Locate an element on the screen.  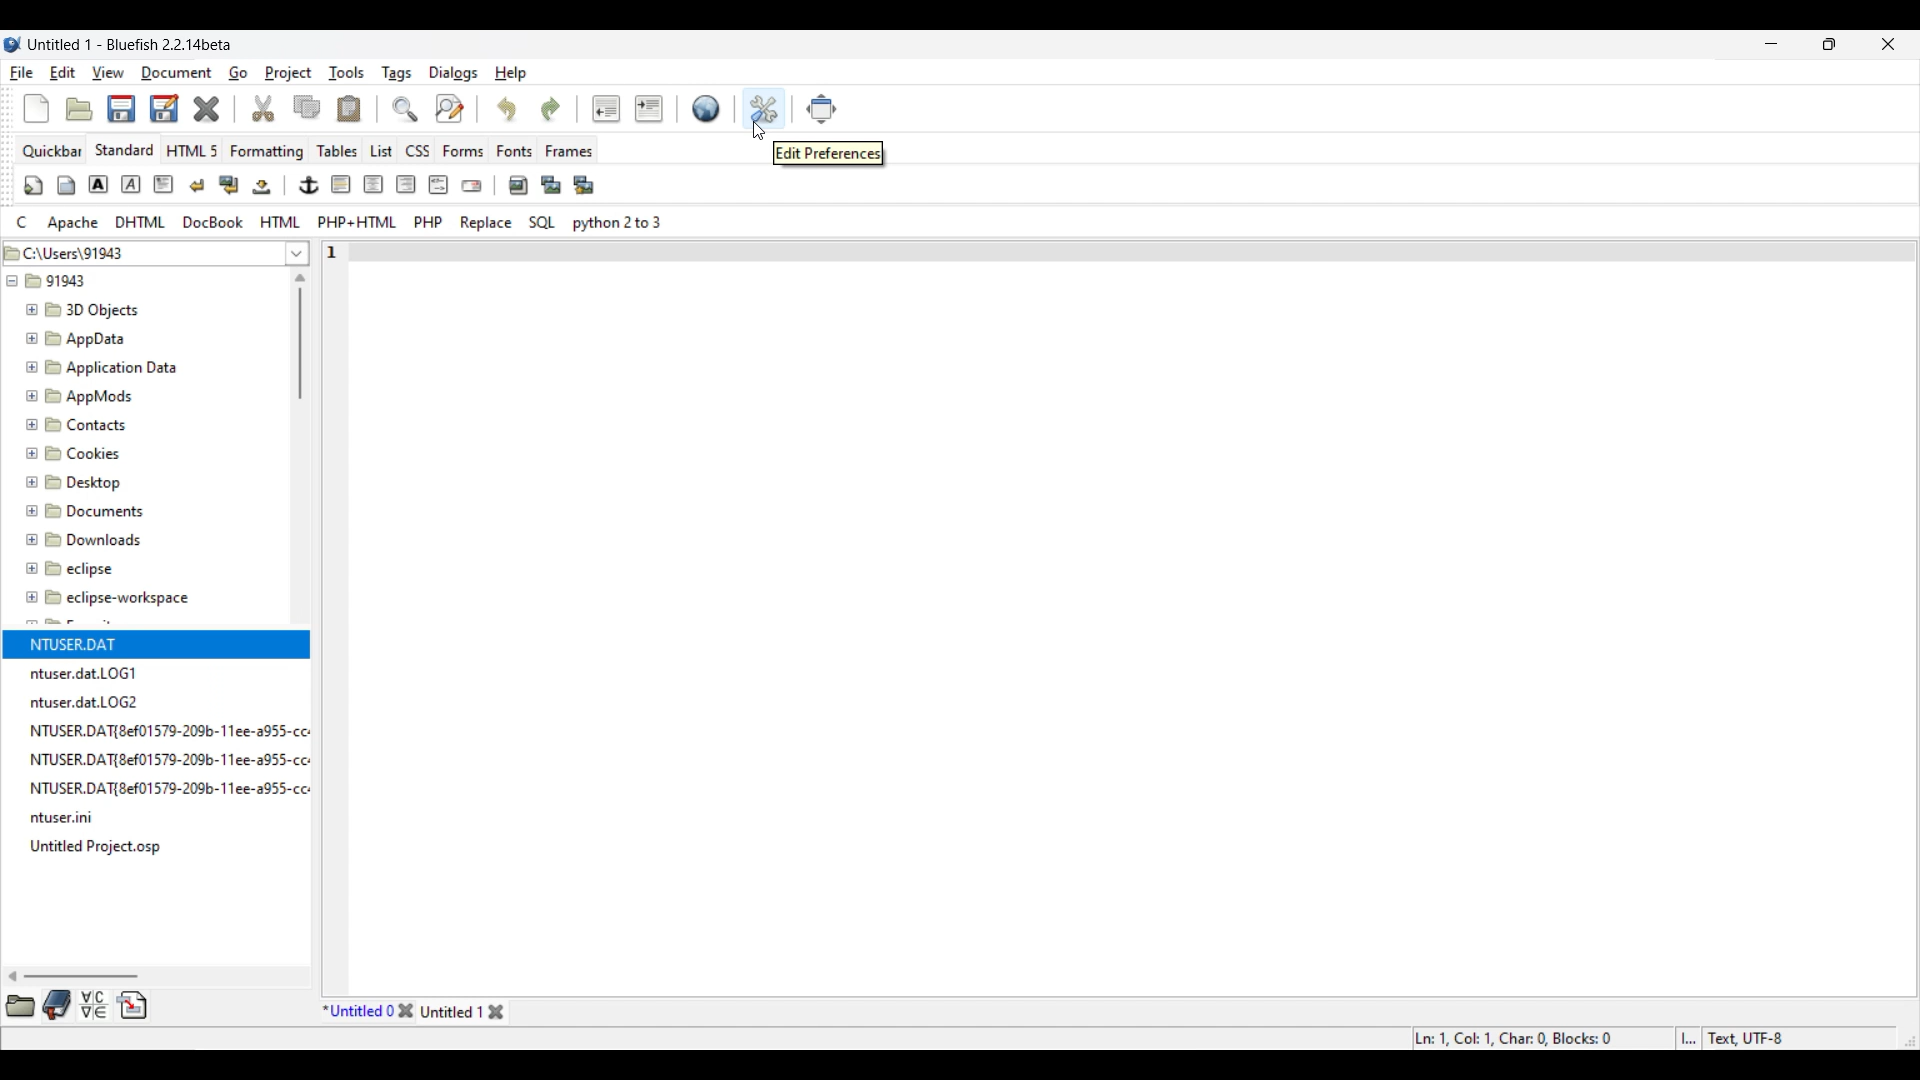
Frames is located at coordinates (570, 151).